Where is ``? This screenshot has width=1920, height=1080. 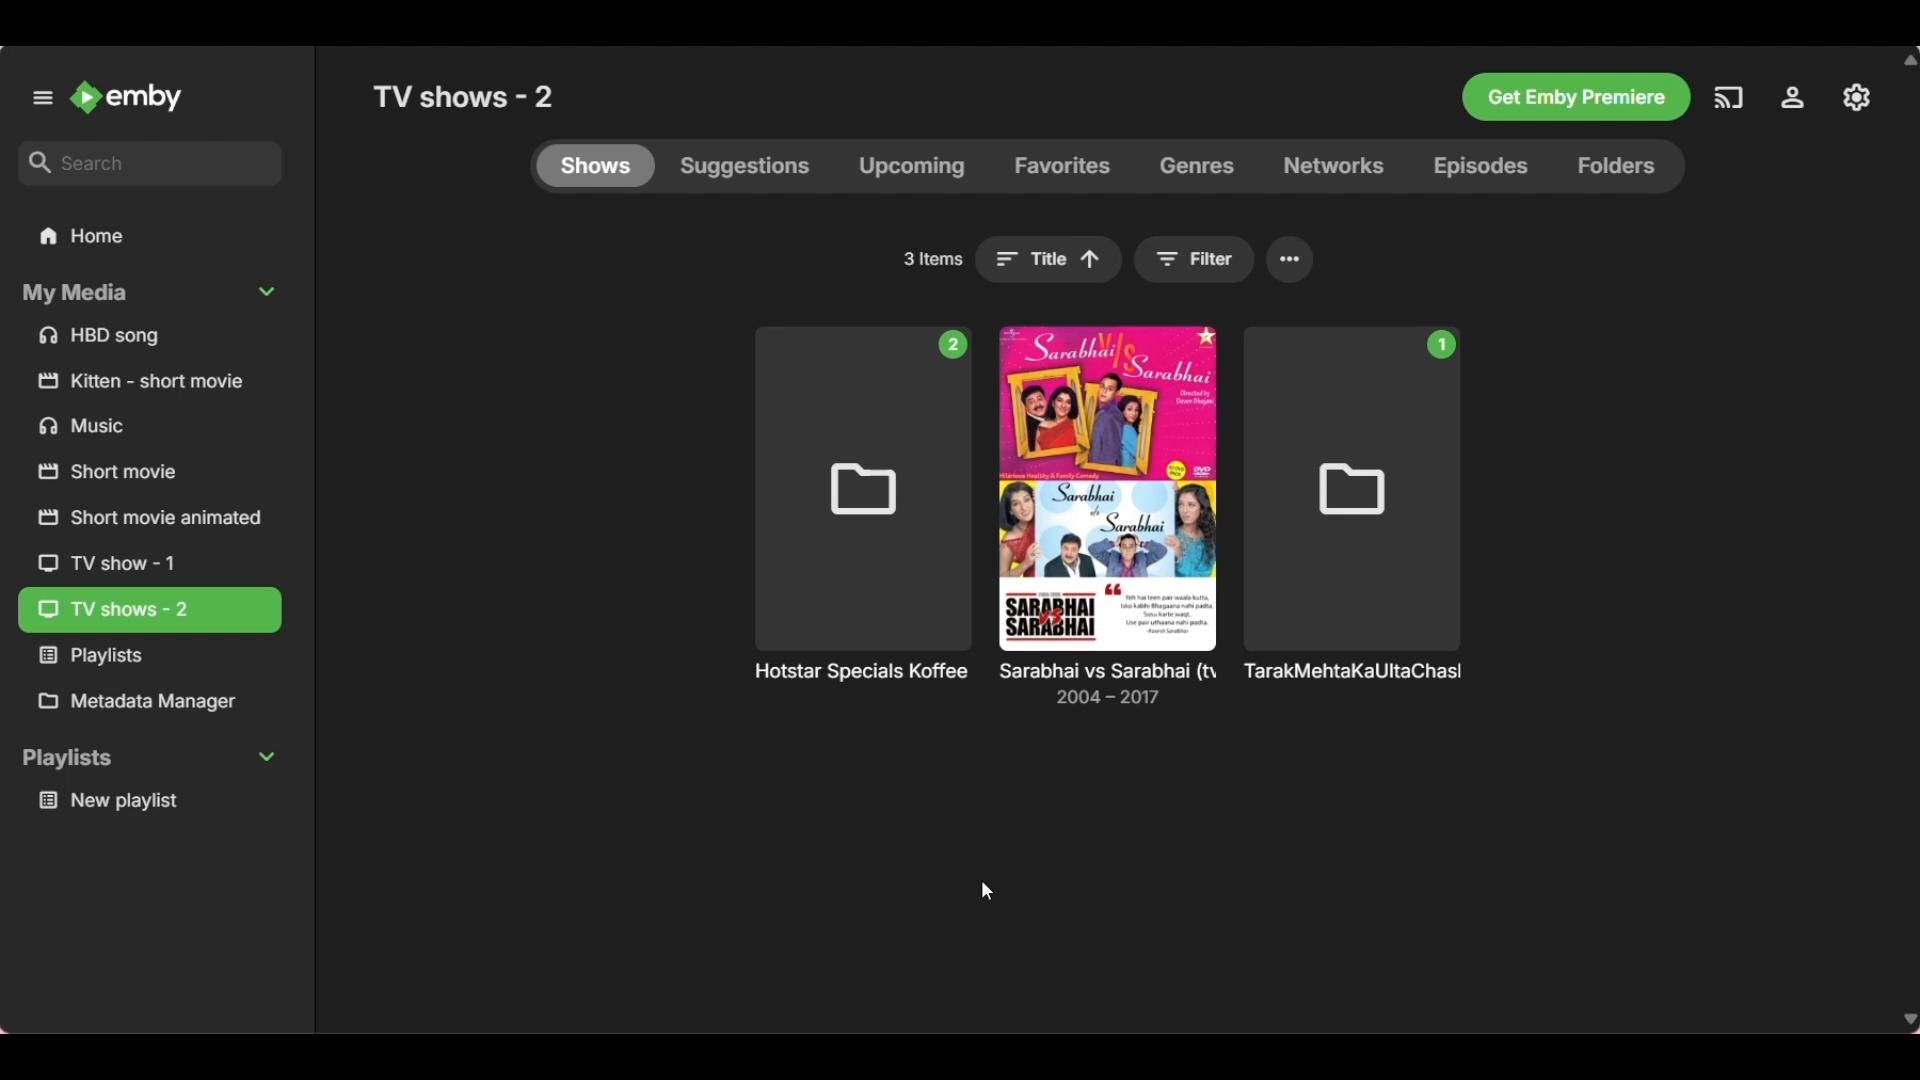
 is located at coordinates (122, 477).